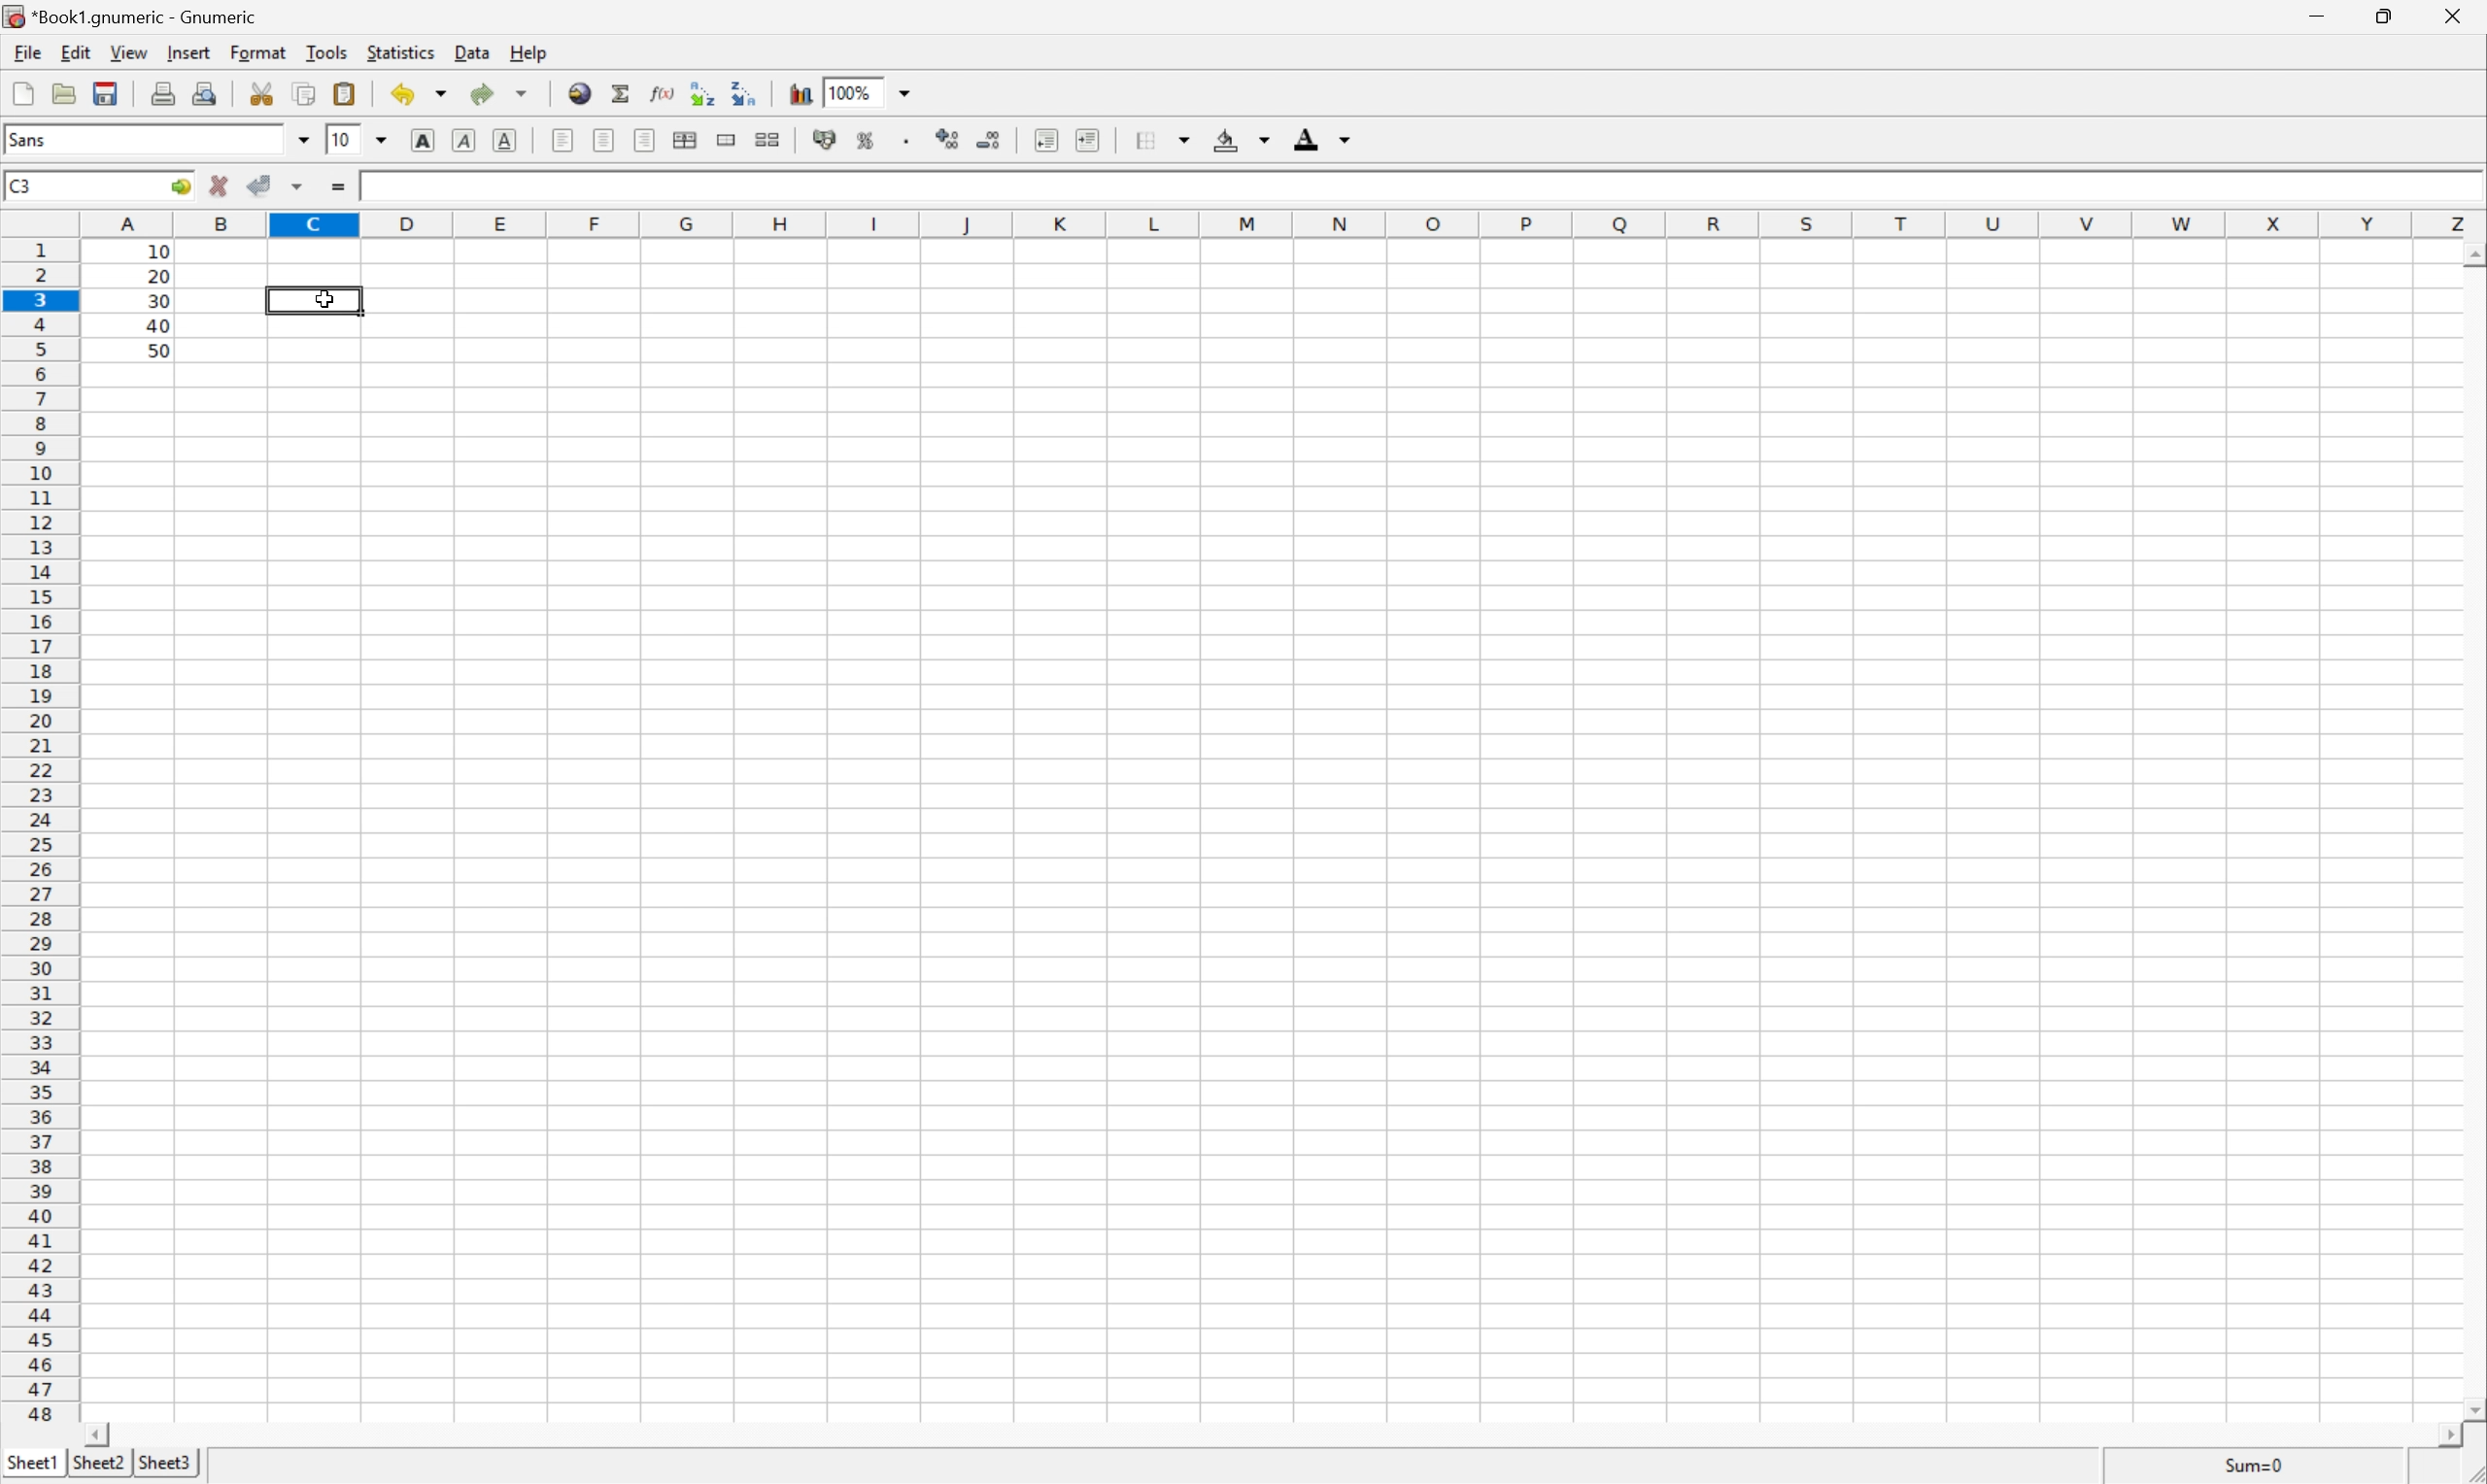 Image resolution: width=2487 pixels, height=1484 pixels. I want to click on Sum into the current cell, so click(622, 93).